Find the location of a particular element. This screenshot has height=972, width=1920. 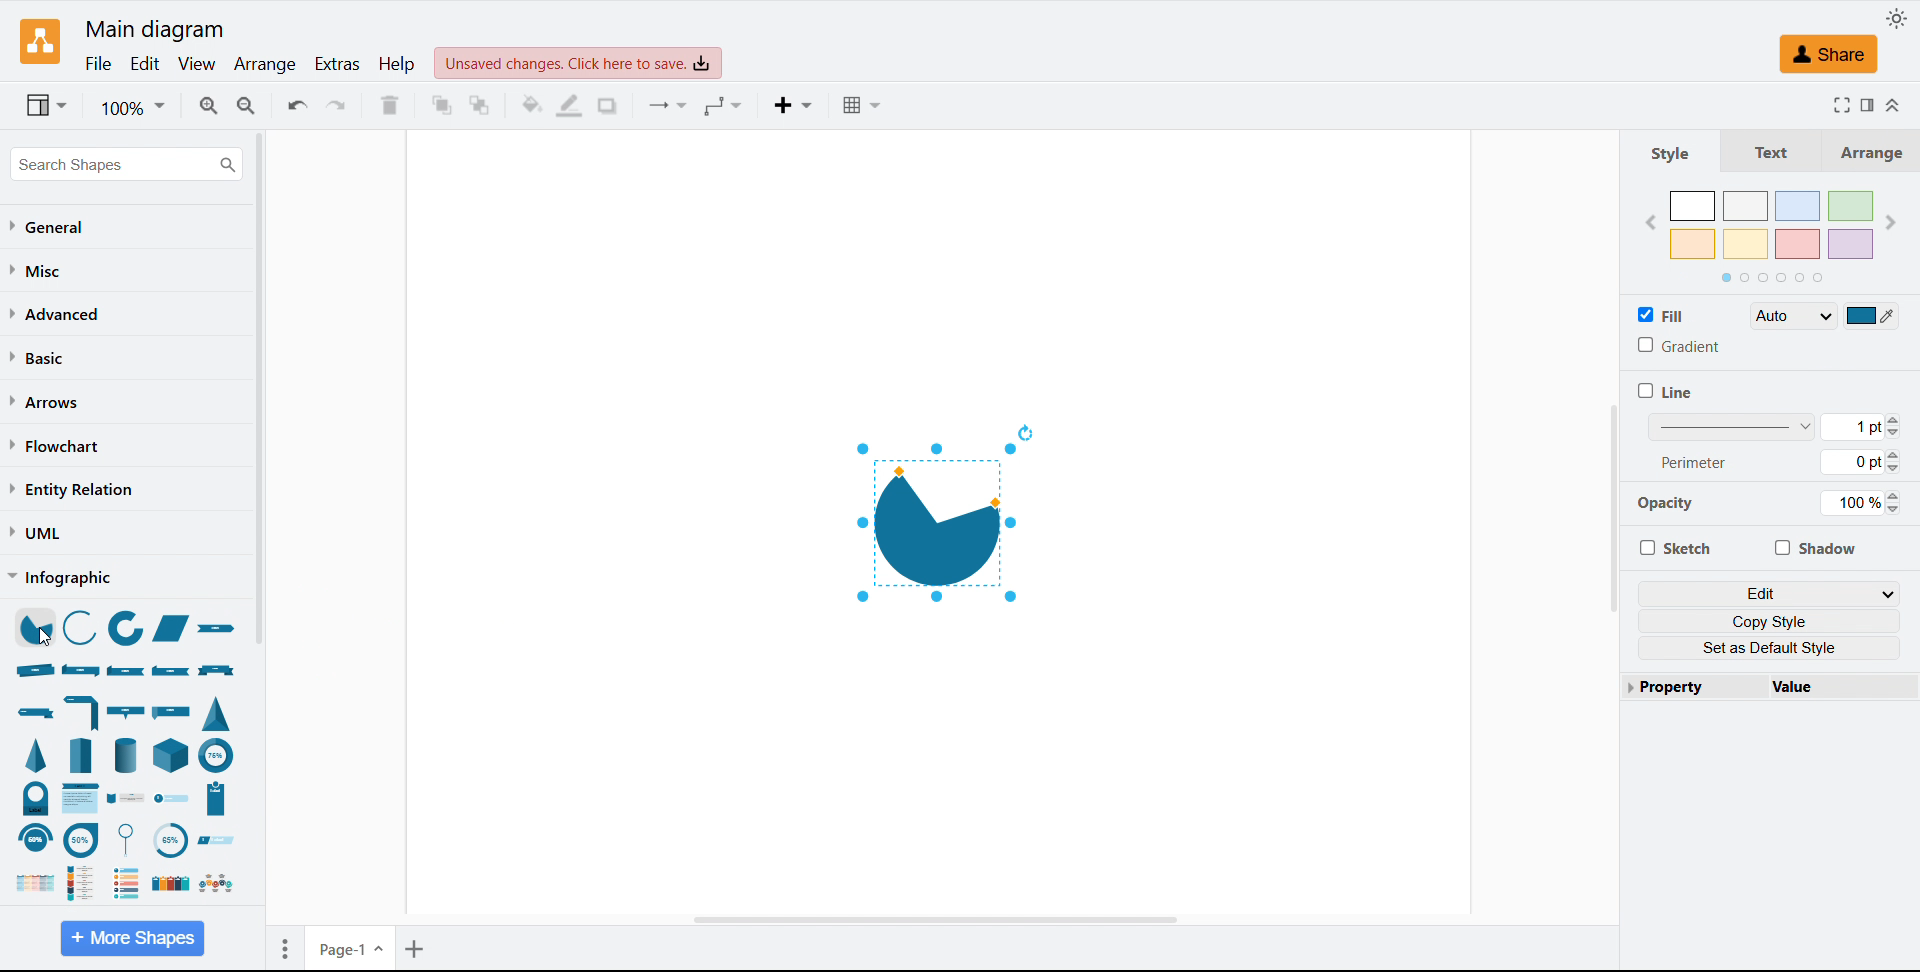

Uml is located at coordinates (36, 533).